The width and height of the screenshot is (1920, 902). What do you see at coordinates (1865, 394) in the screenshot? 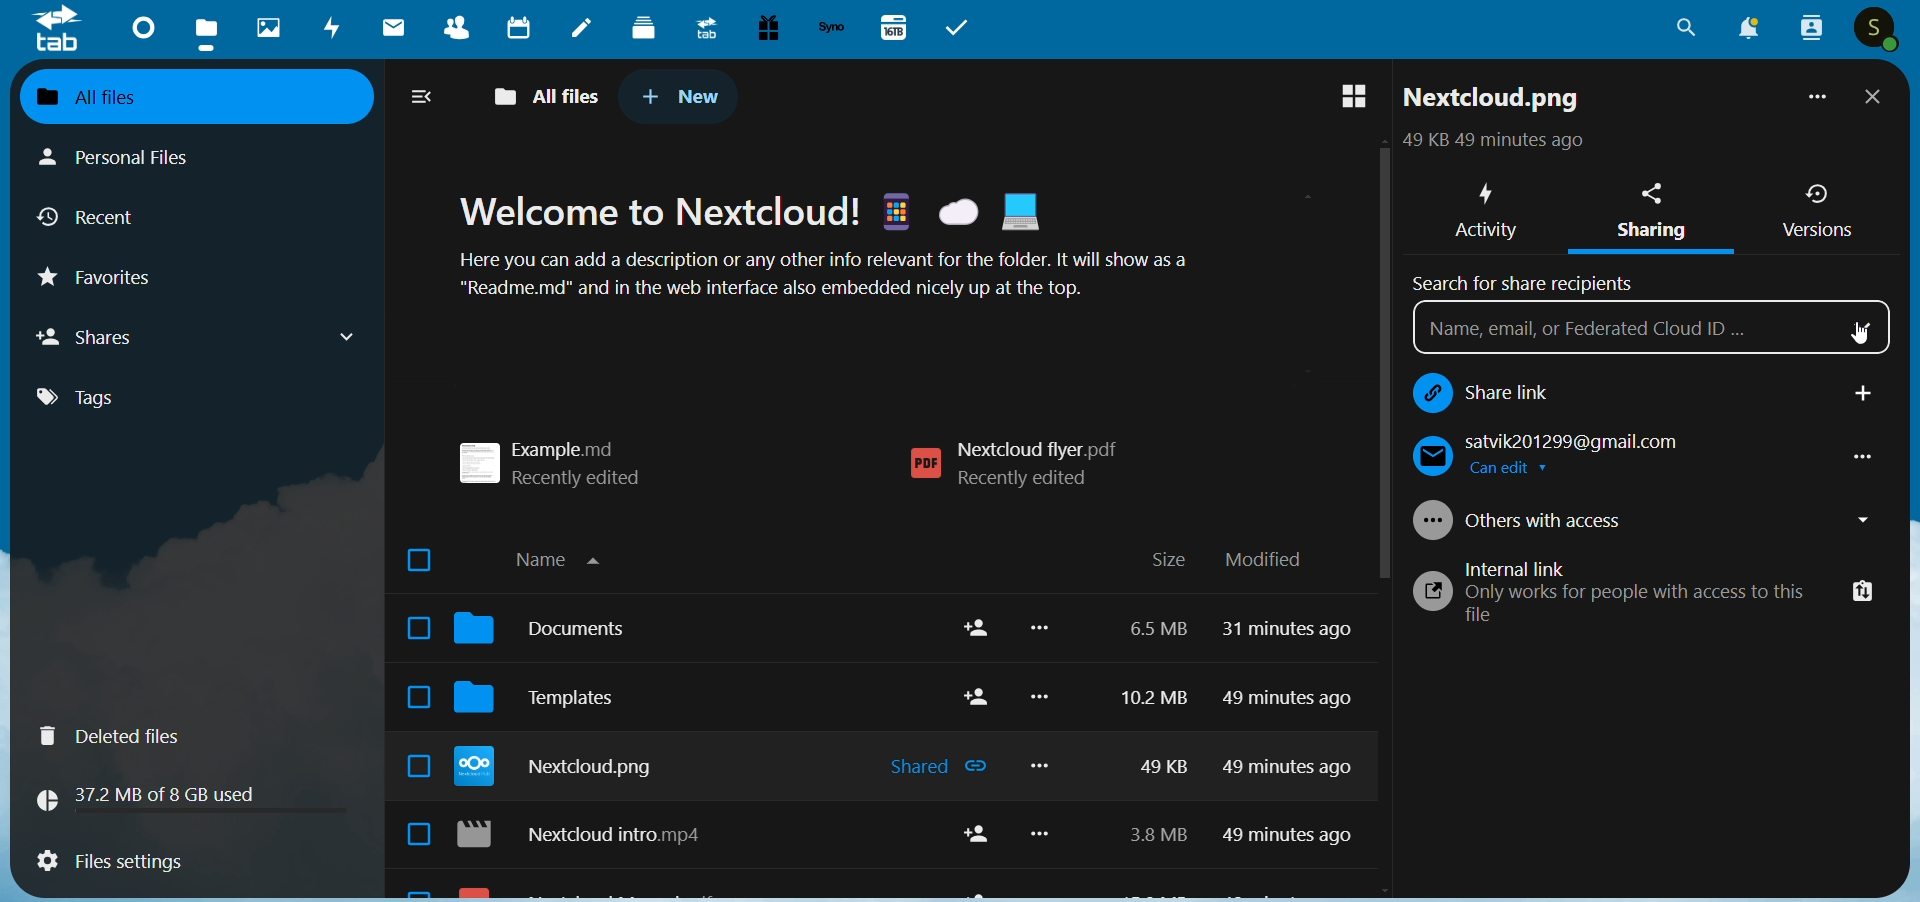
I see `add` at bounding box center [1865, 394].